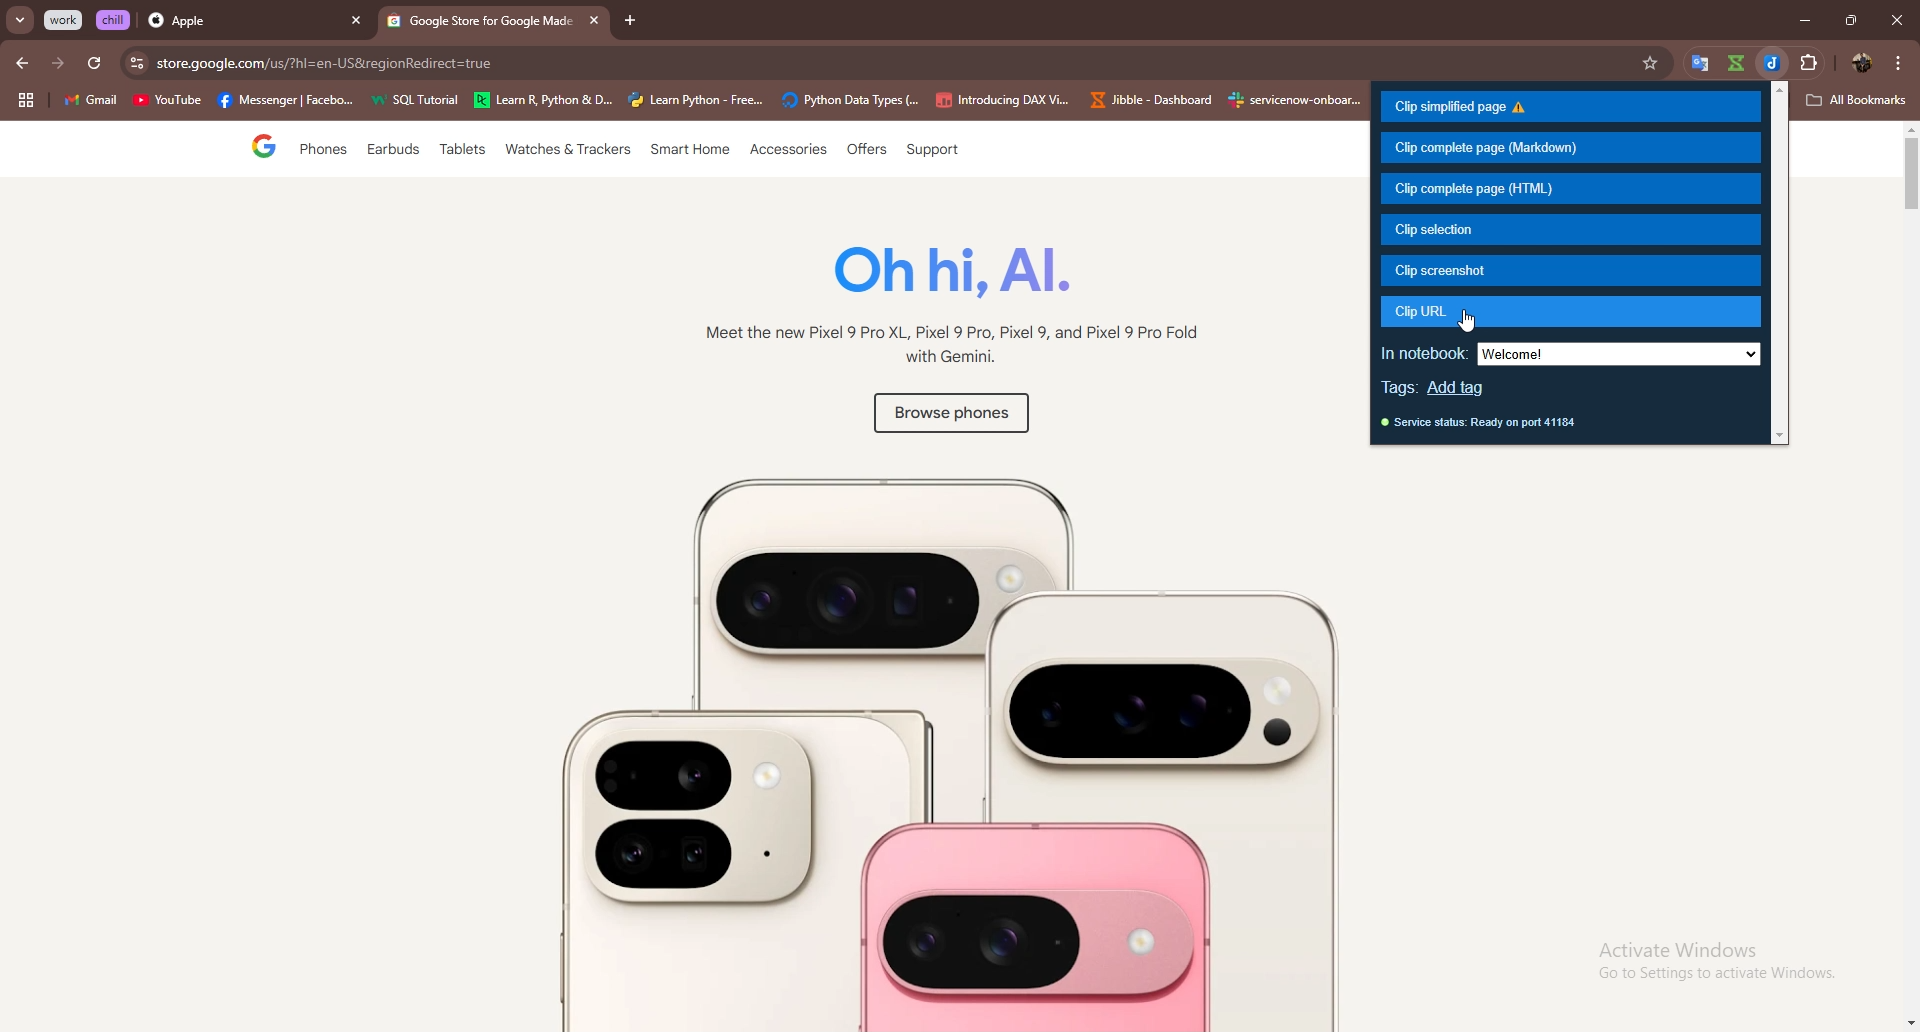 The width and height of the screenshot is (1920, 1032). I want to click on Earbuds, so click(395, 154).